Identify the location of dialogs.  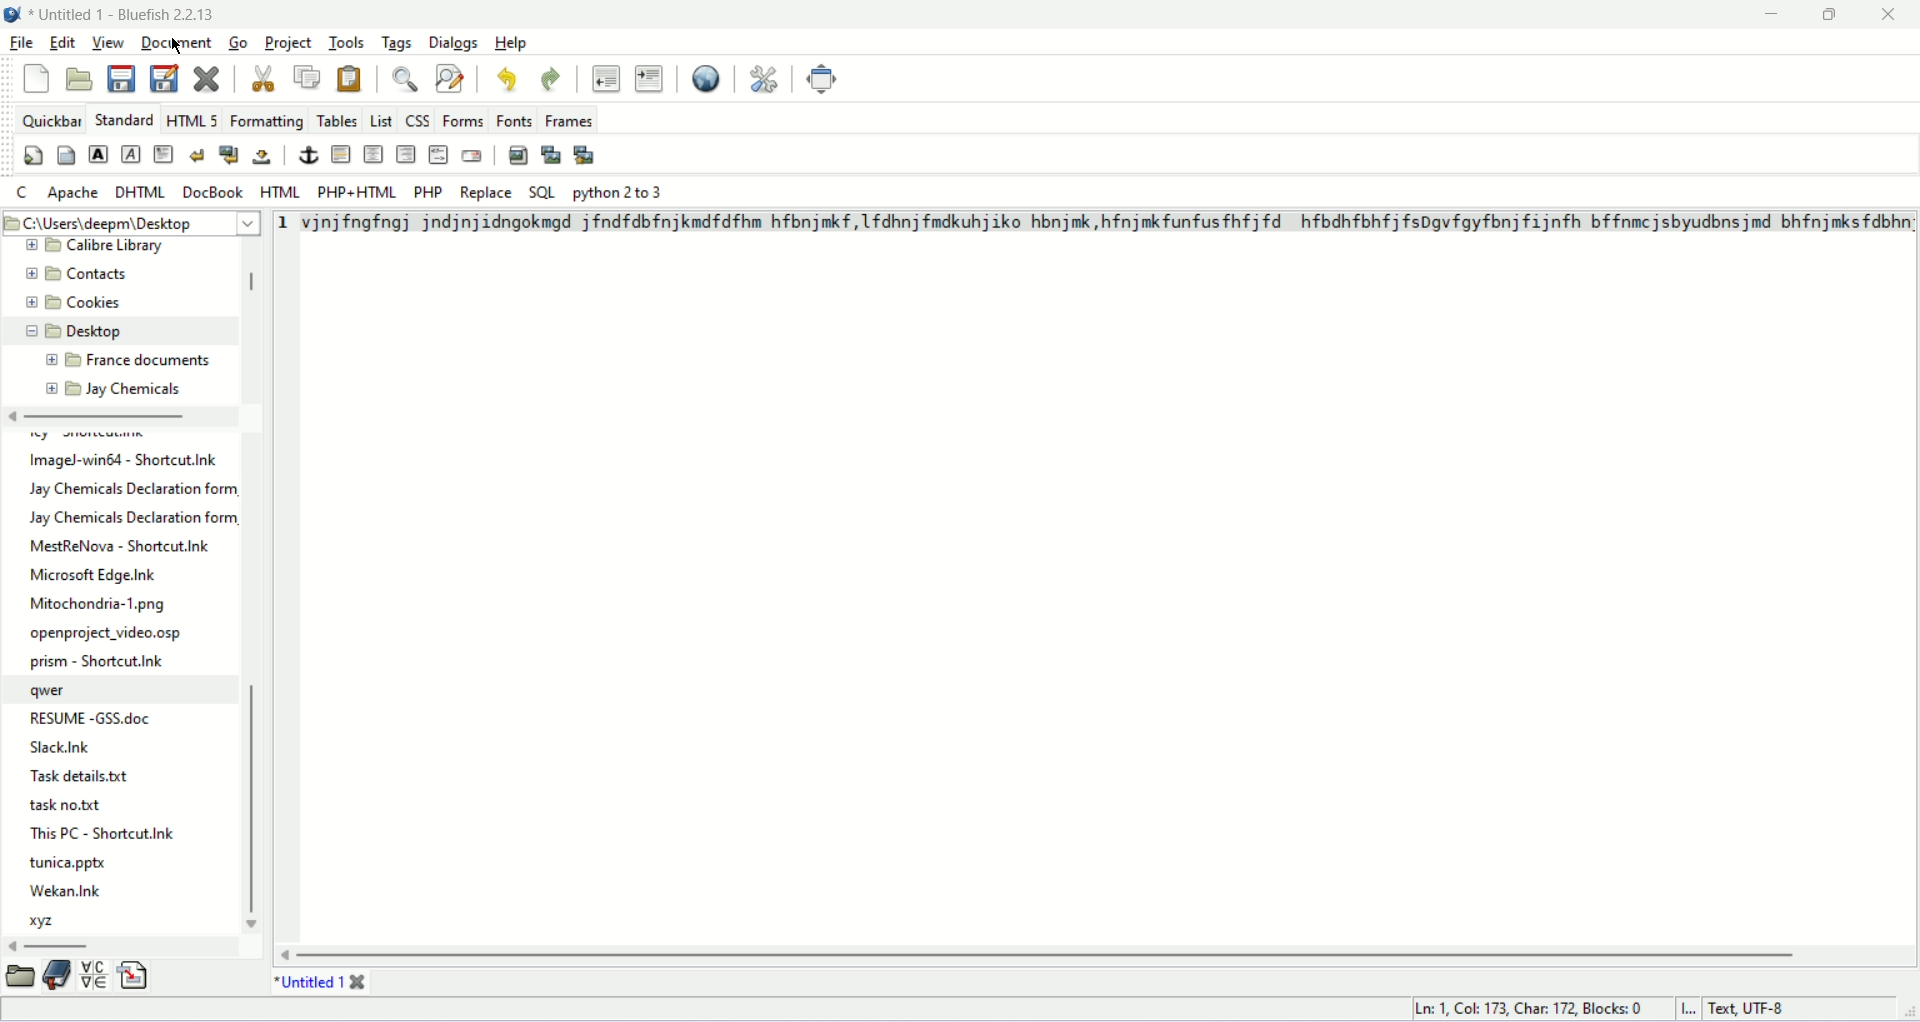
(453, 42).